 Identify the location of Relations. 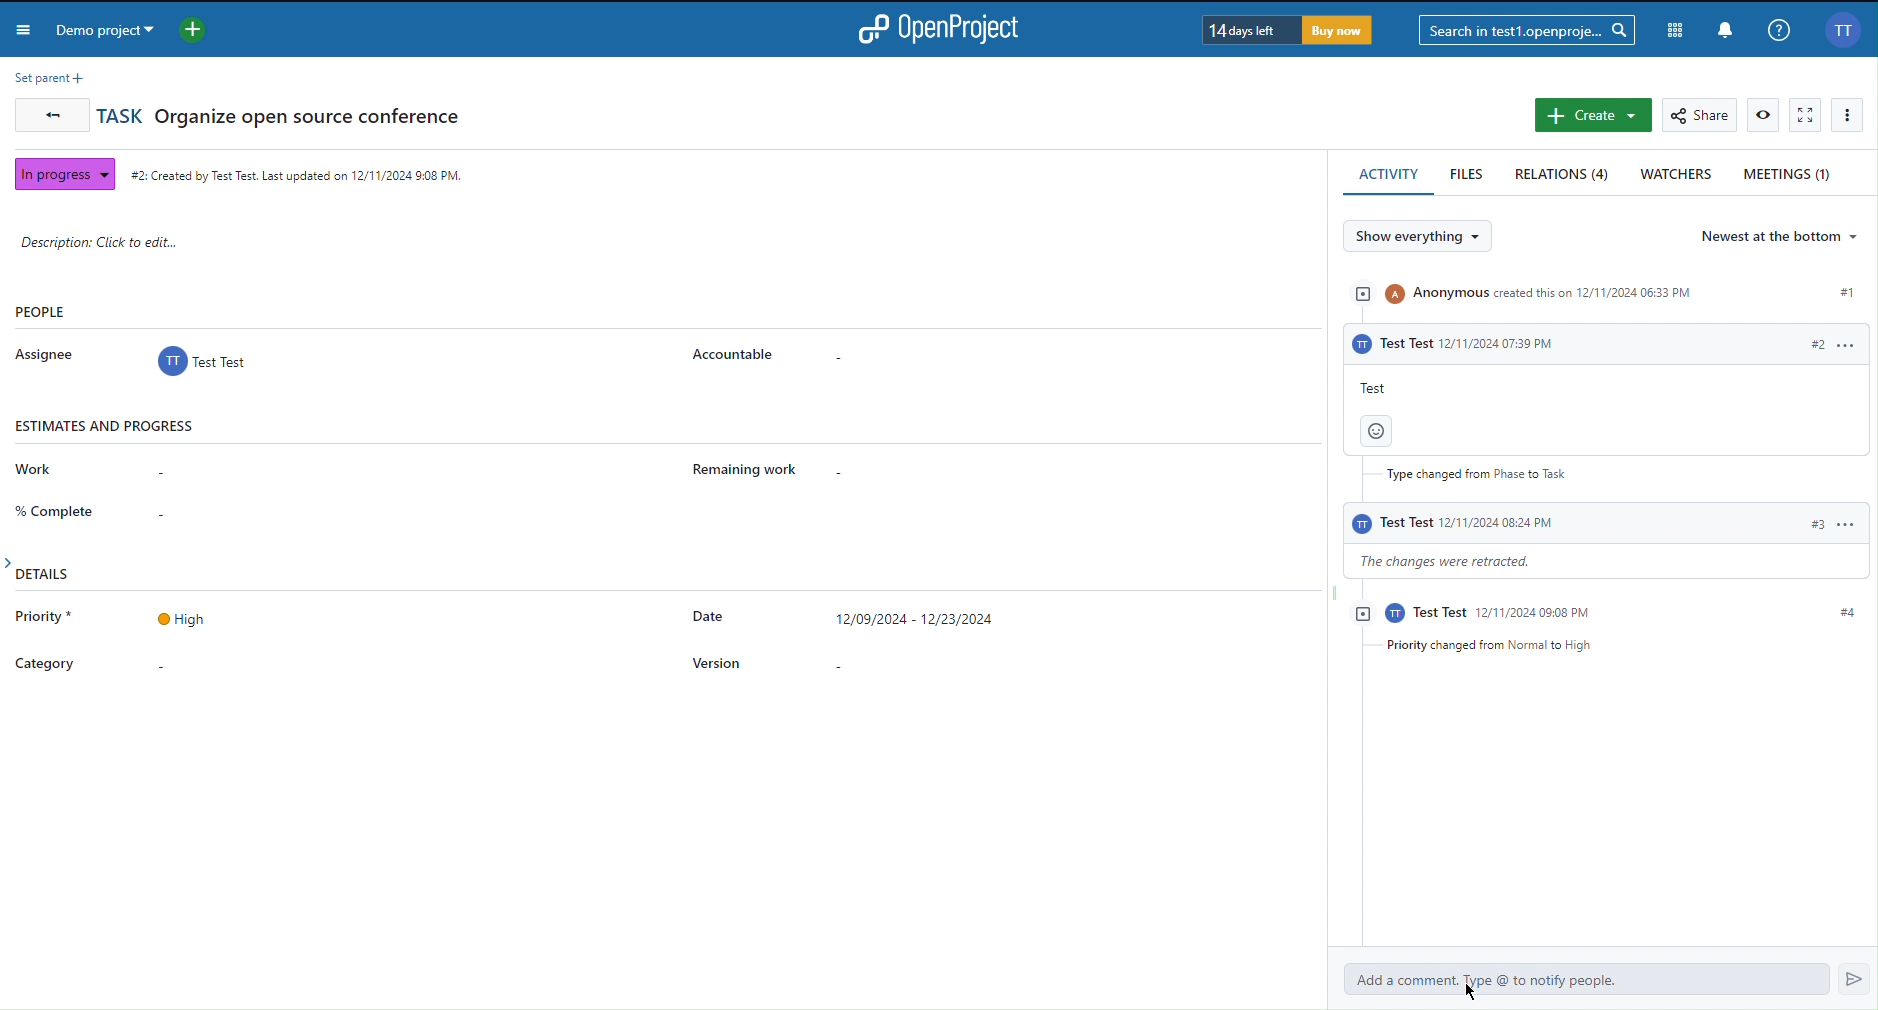
(1564, 175).